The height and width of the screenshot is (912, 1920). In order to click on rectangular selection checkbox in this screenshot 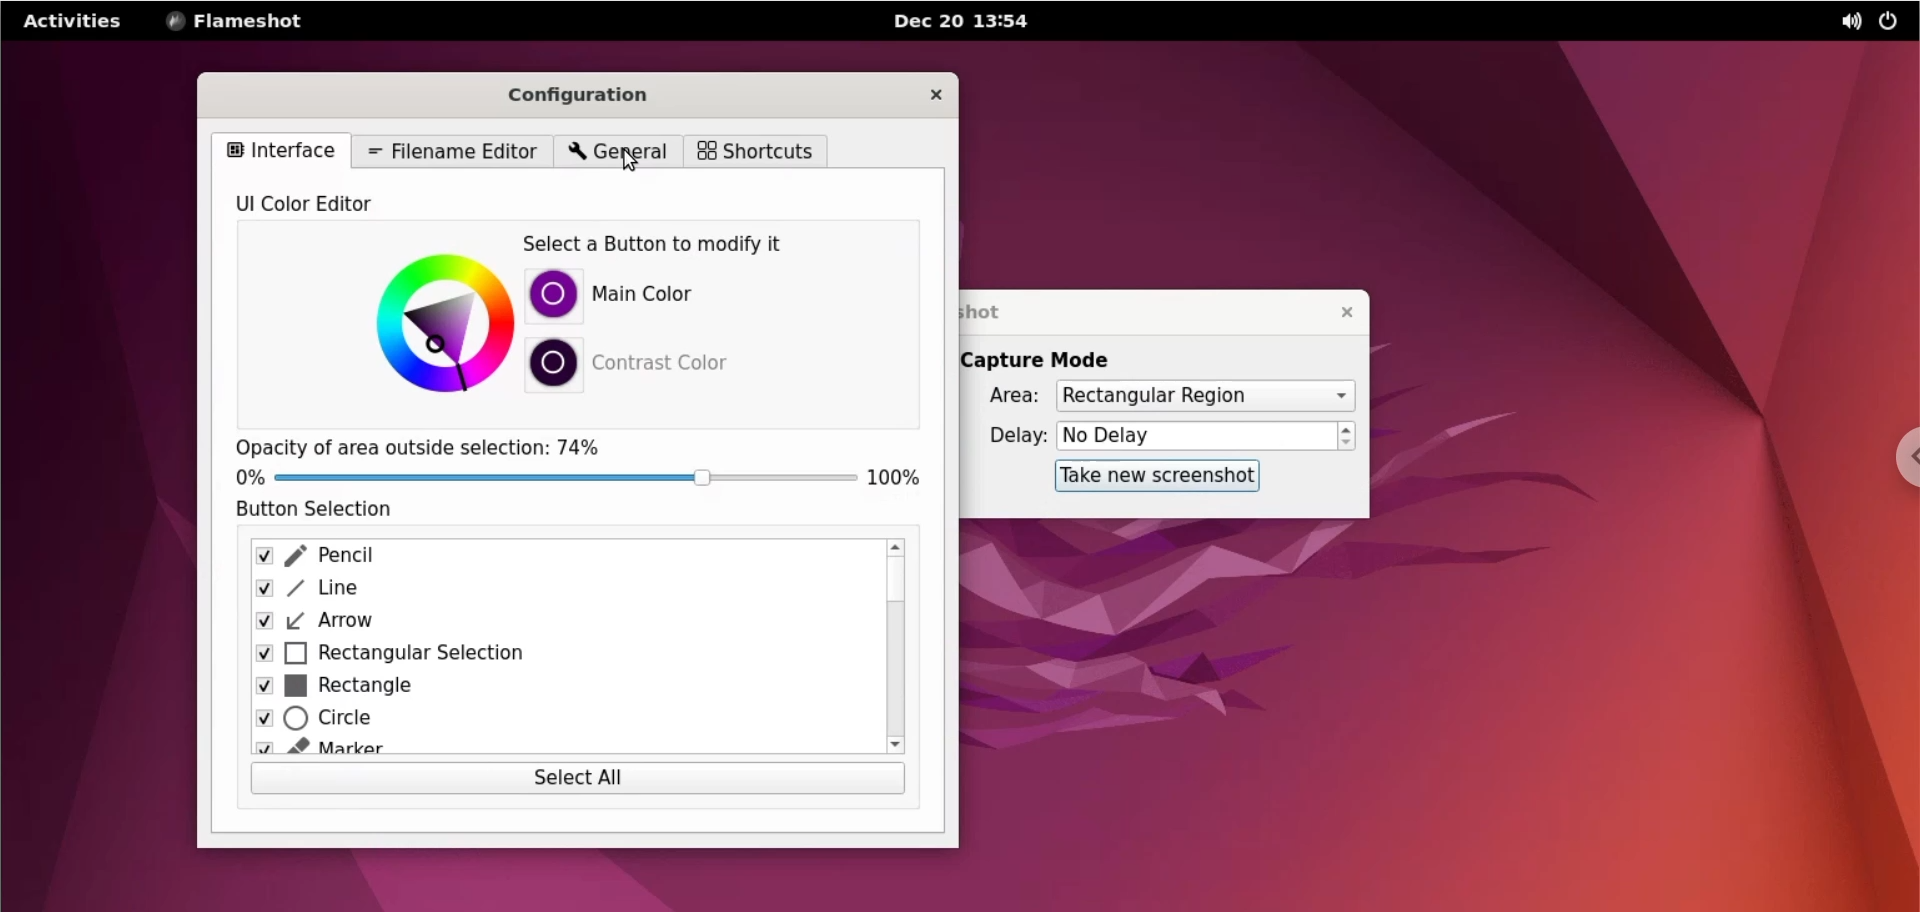, I will do `click(556, 655)`.